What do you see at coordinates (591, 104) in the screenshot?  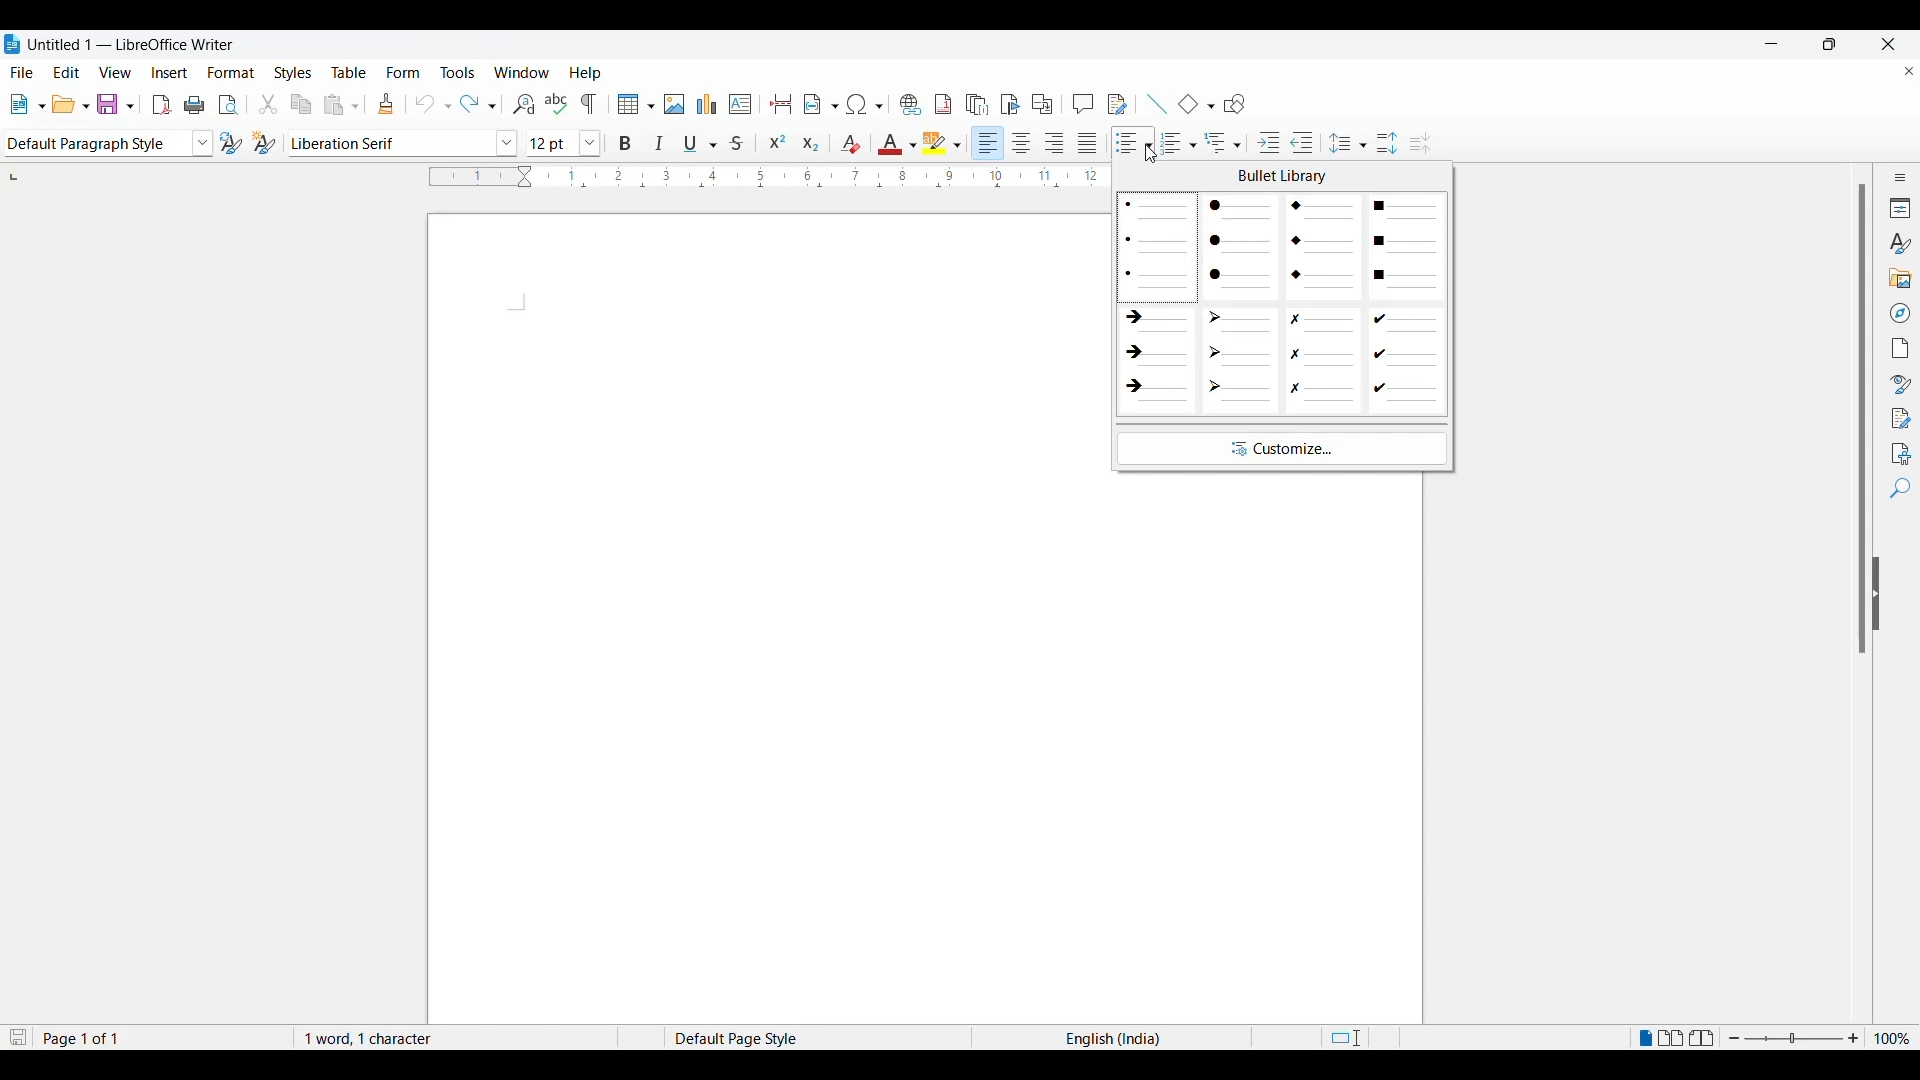 I see `toggle formatting` at bounding box center [591, 104].